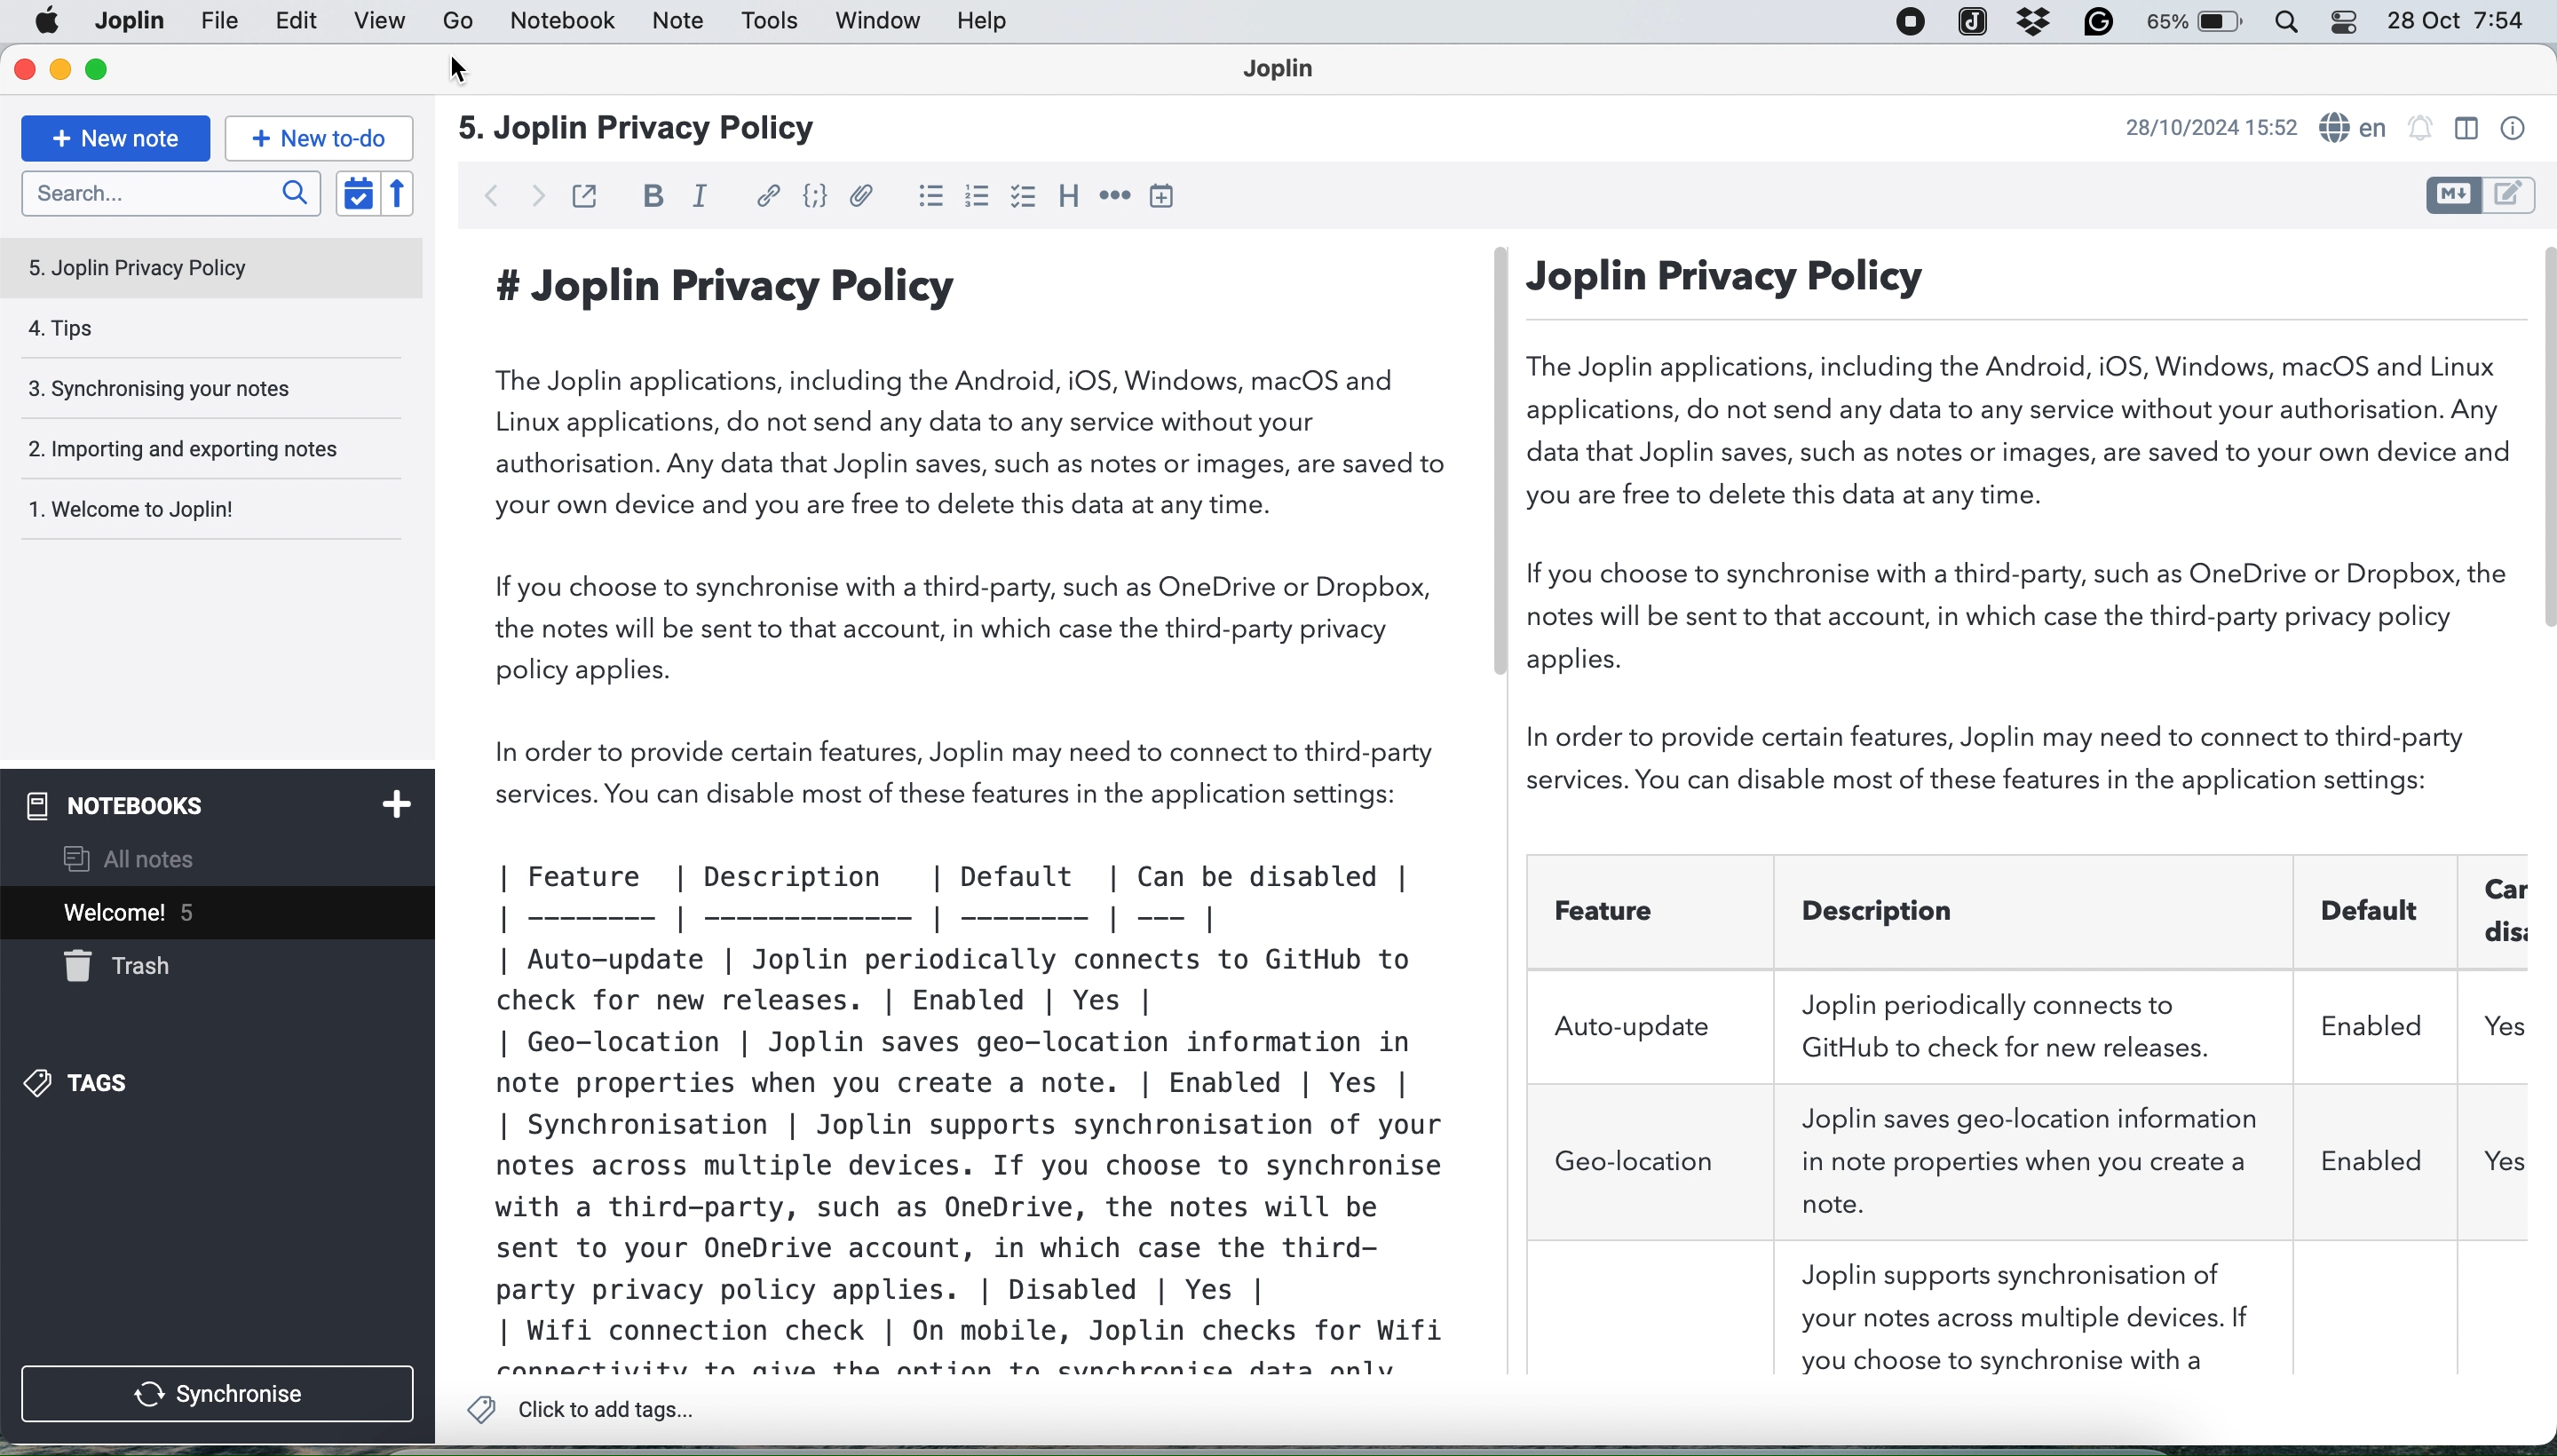 The image size is (2557, 1456). What do you see at coordinates (86, 1082) in the screenshot?
I see `tags` at bounding box center [86, 1082].